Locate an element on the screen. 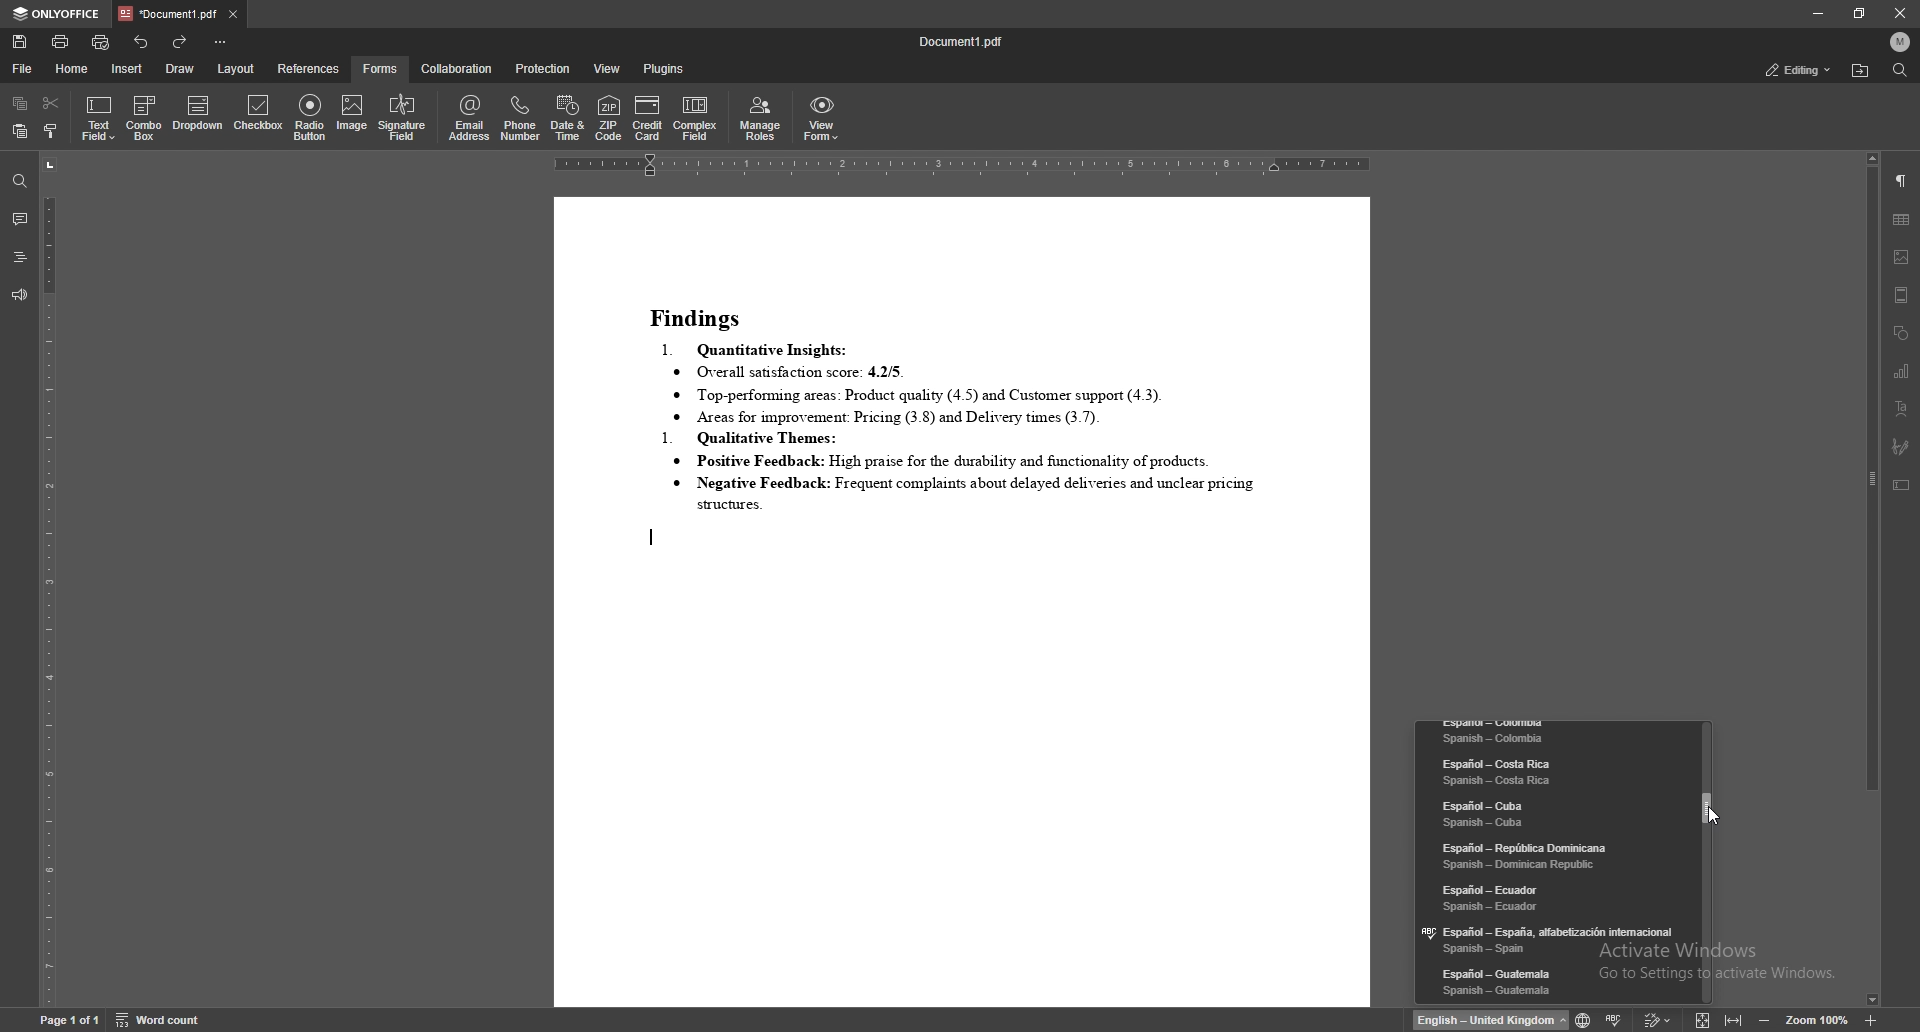 This screenshot has width=1920, height=1032. signature field is located at coordinates (401, 119).